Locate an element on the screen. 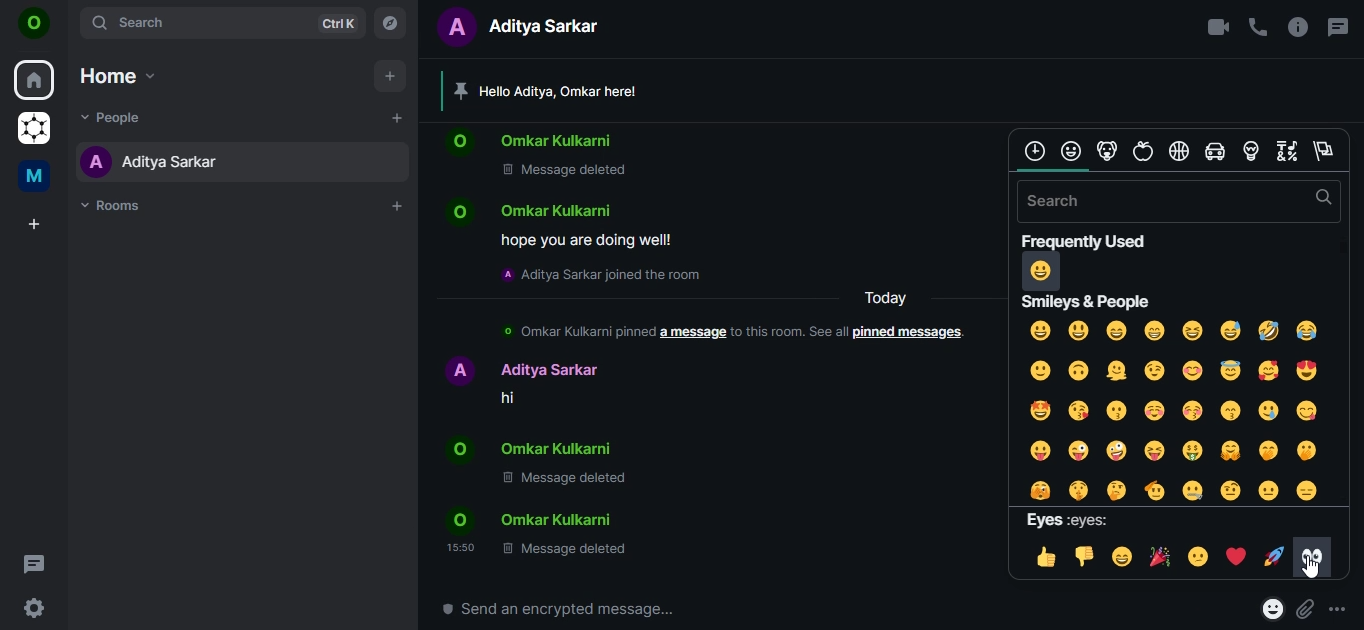 This screenshot has width=1364, height=630. cursor is located at coordinates (1311, 567).